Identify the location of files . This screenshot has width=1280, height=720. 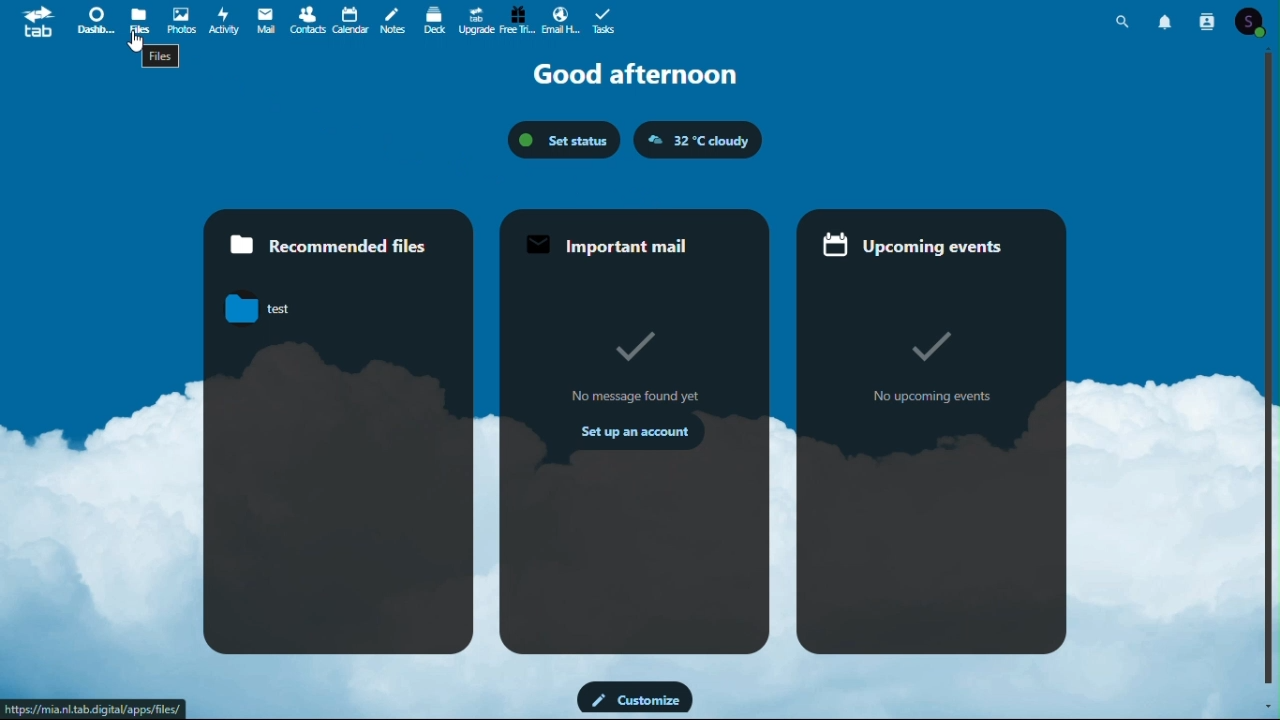
(140, 19).